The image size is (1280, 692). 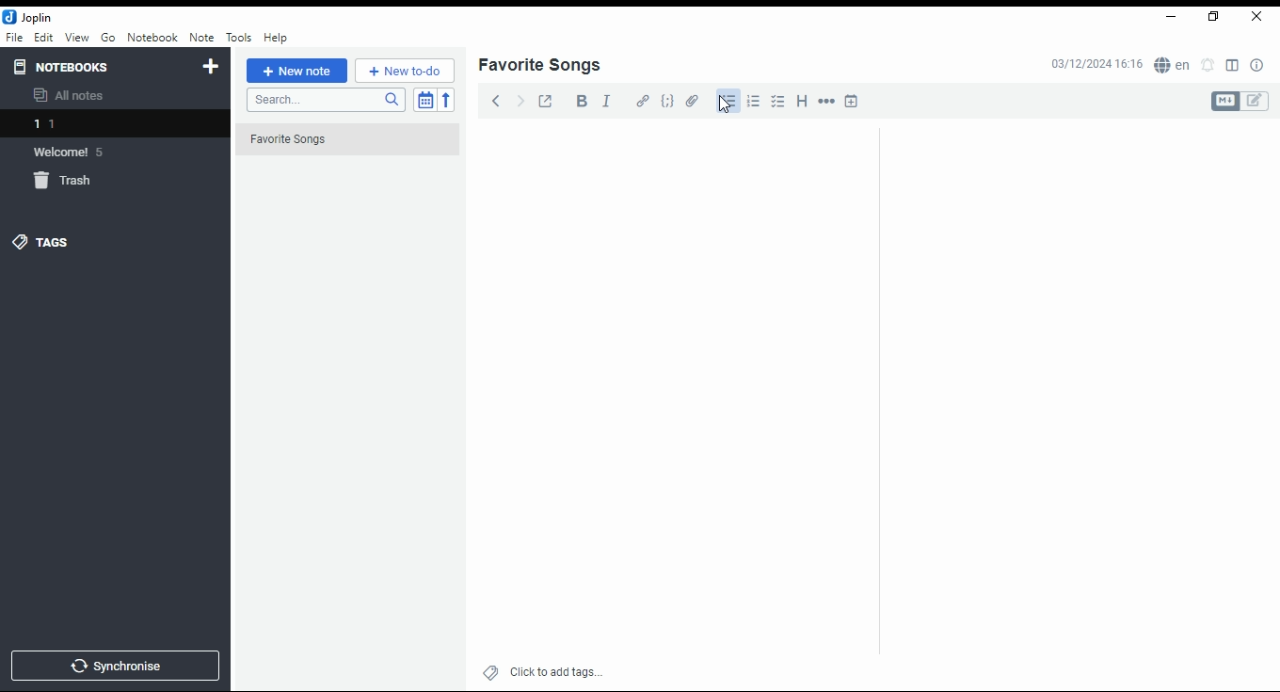 What do you see at coordinates (556, 669) in the screenshot?
I see `click to add tags` at bounding box center [556, 669].